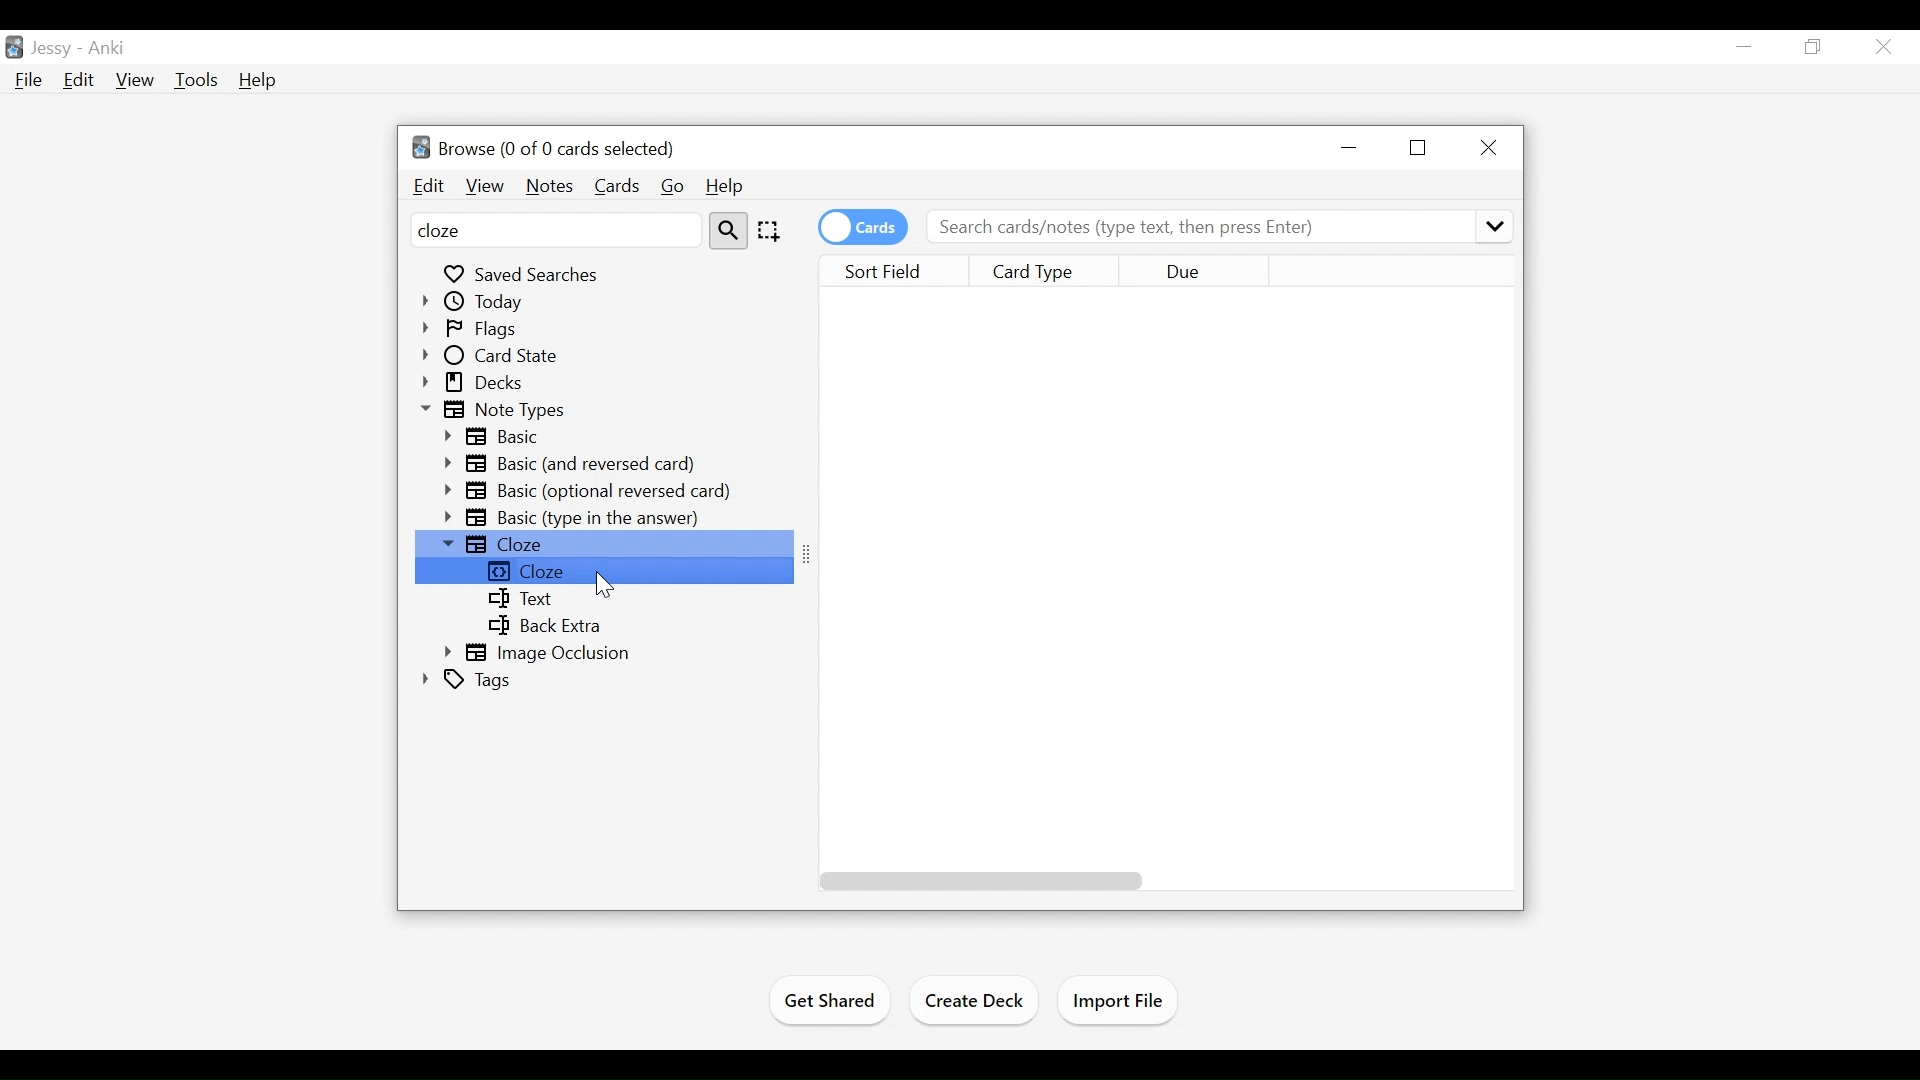 The width and height of the screenshot is (1920, 1080). I want to click on Saved Searches, so click(524, 273).